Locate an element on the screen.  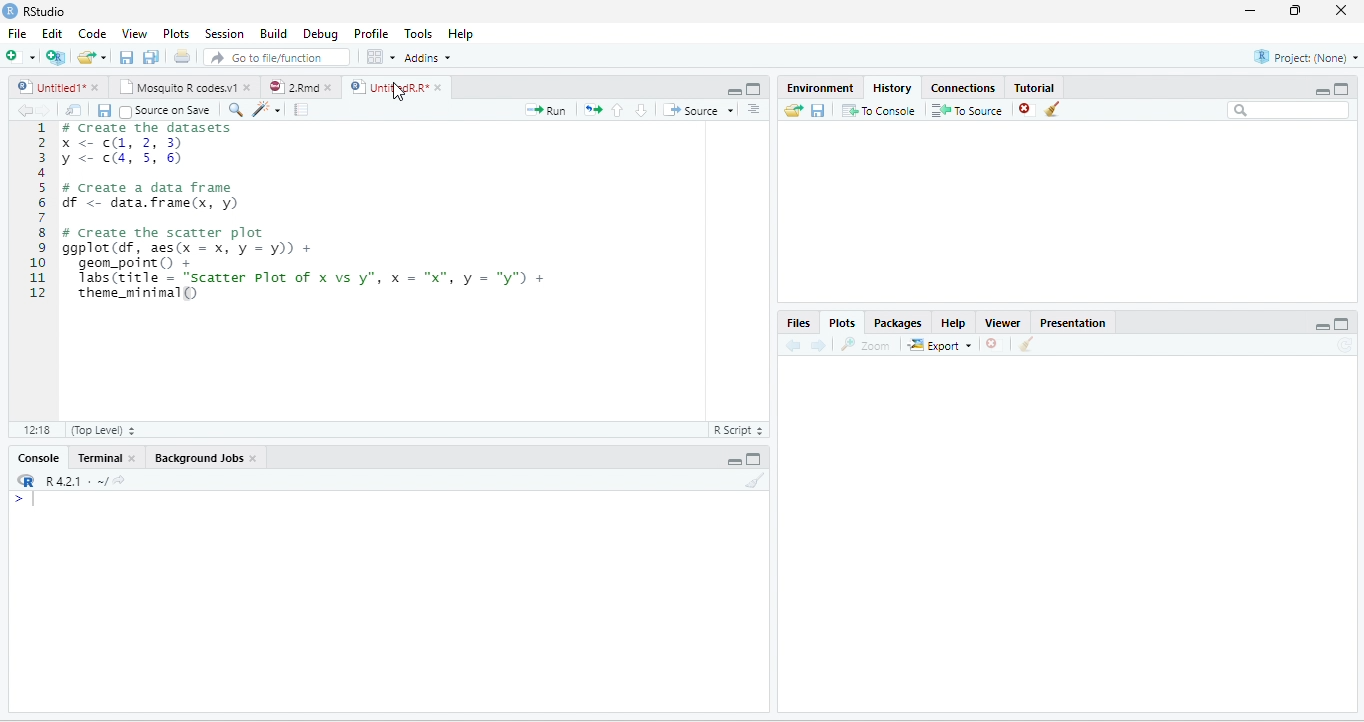
Maximize is located at coordinates (1343, 323).